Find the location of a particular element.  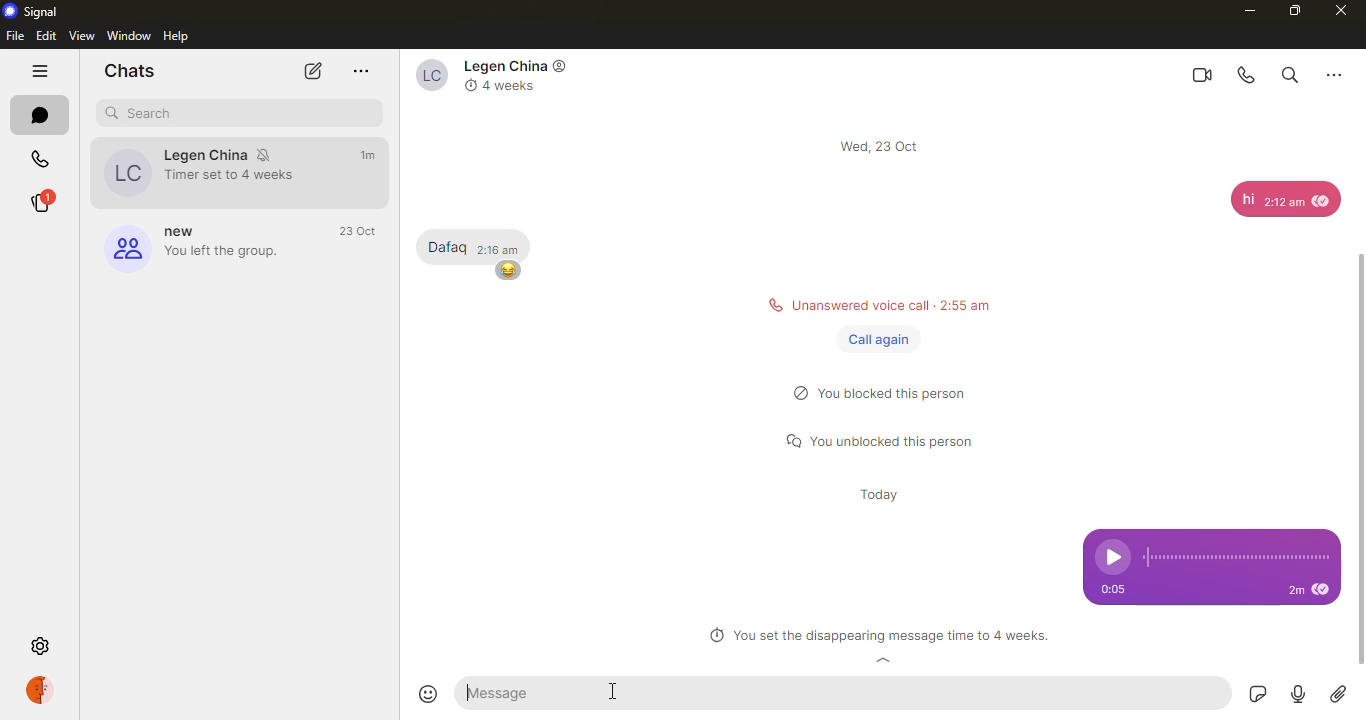

happy emoji is located at coordinates (508, 270).